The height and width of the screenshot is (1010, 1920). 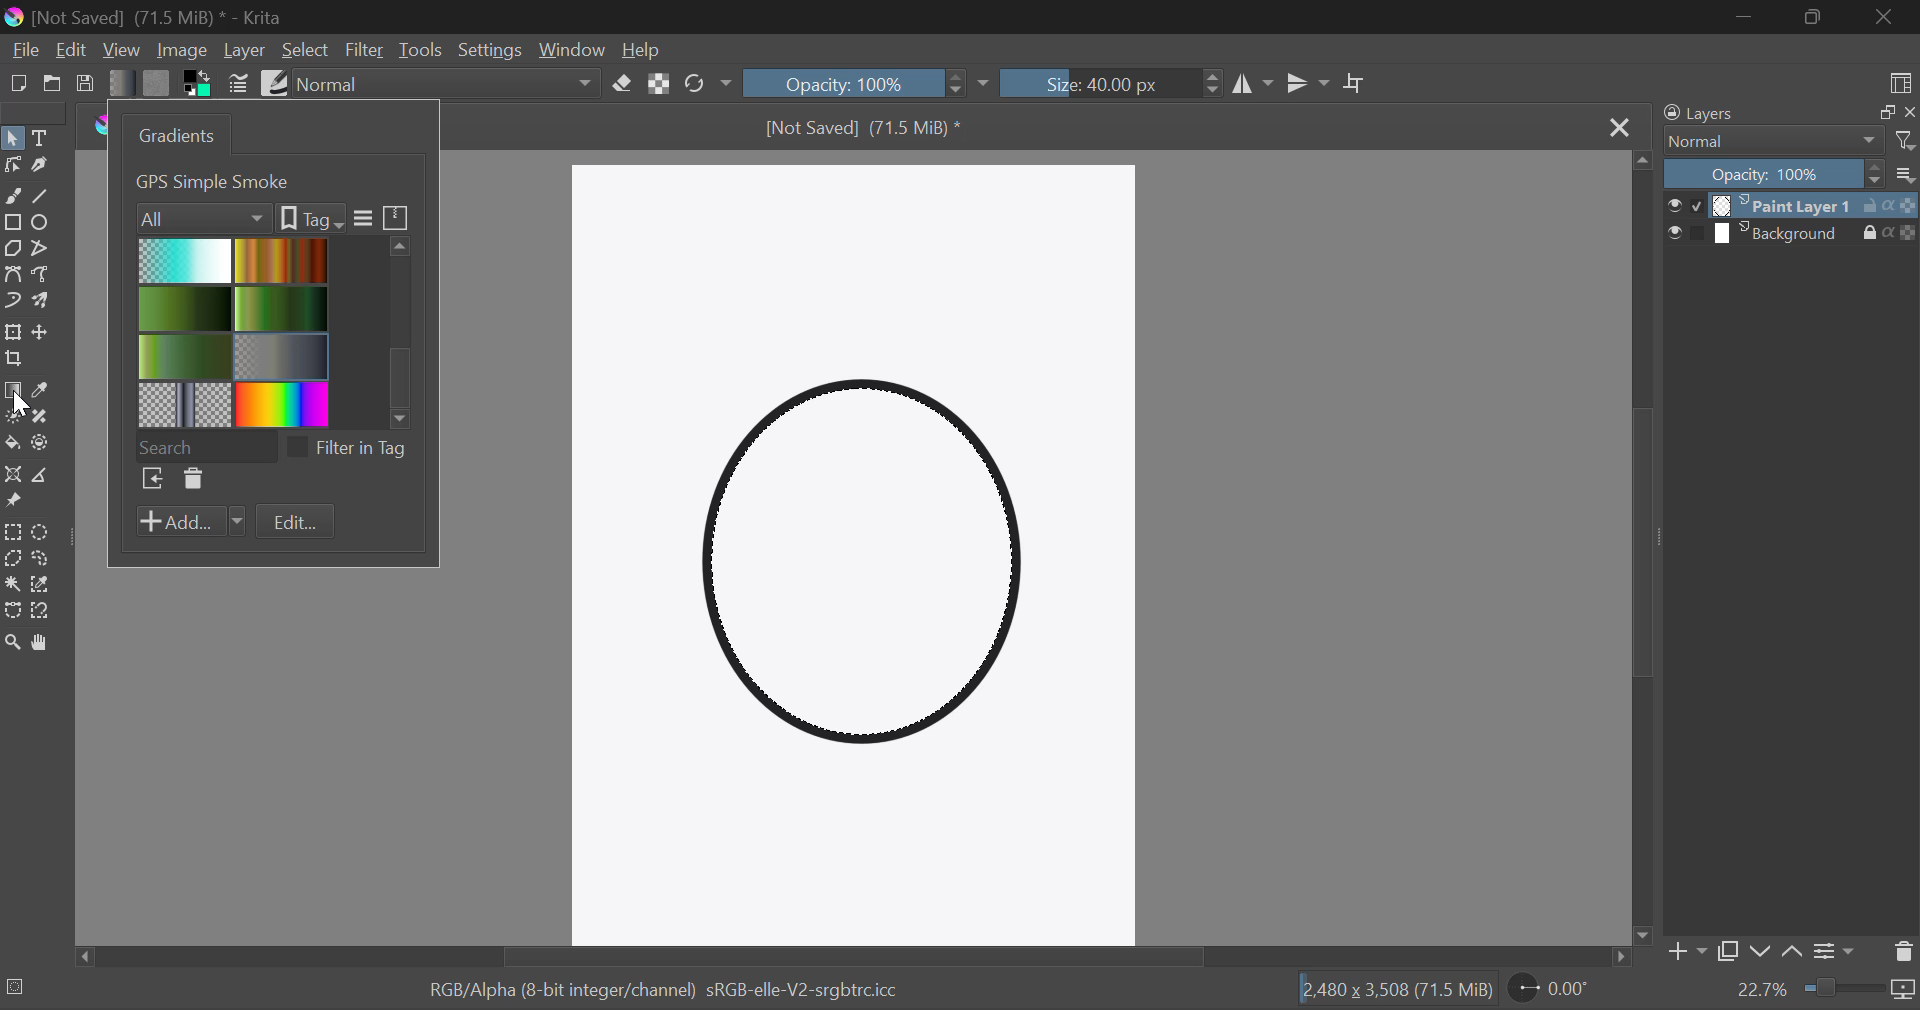 What do you see at coordinates (47, 477) in the screenshot?
I see `Measurement` at bounding box center [47, 477].